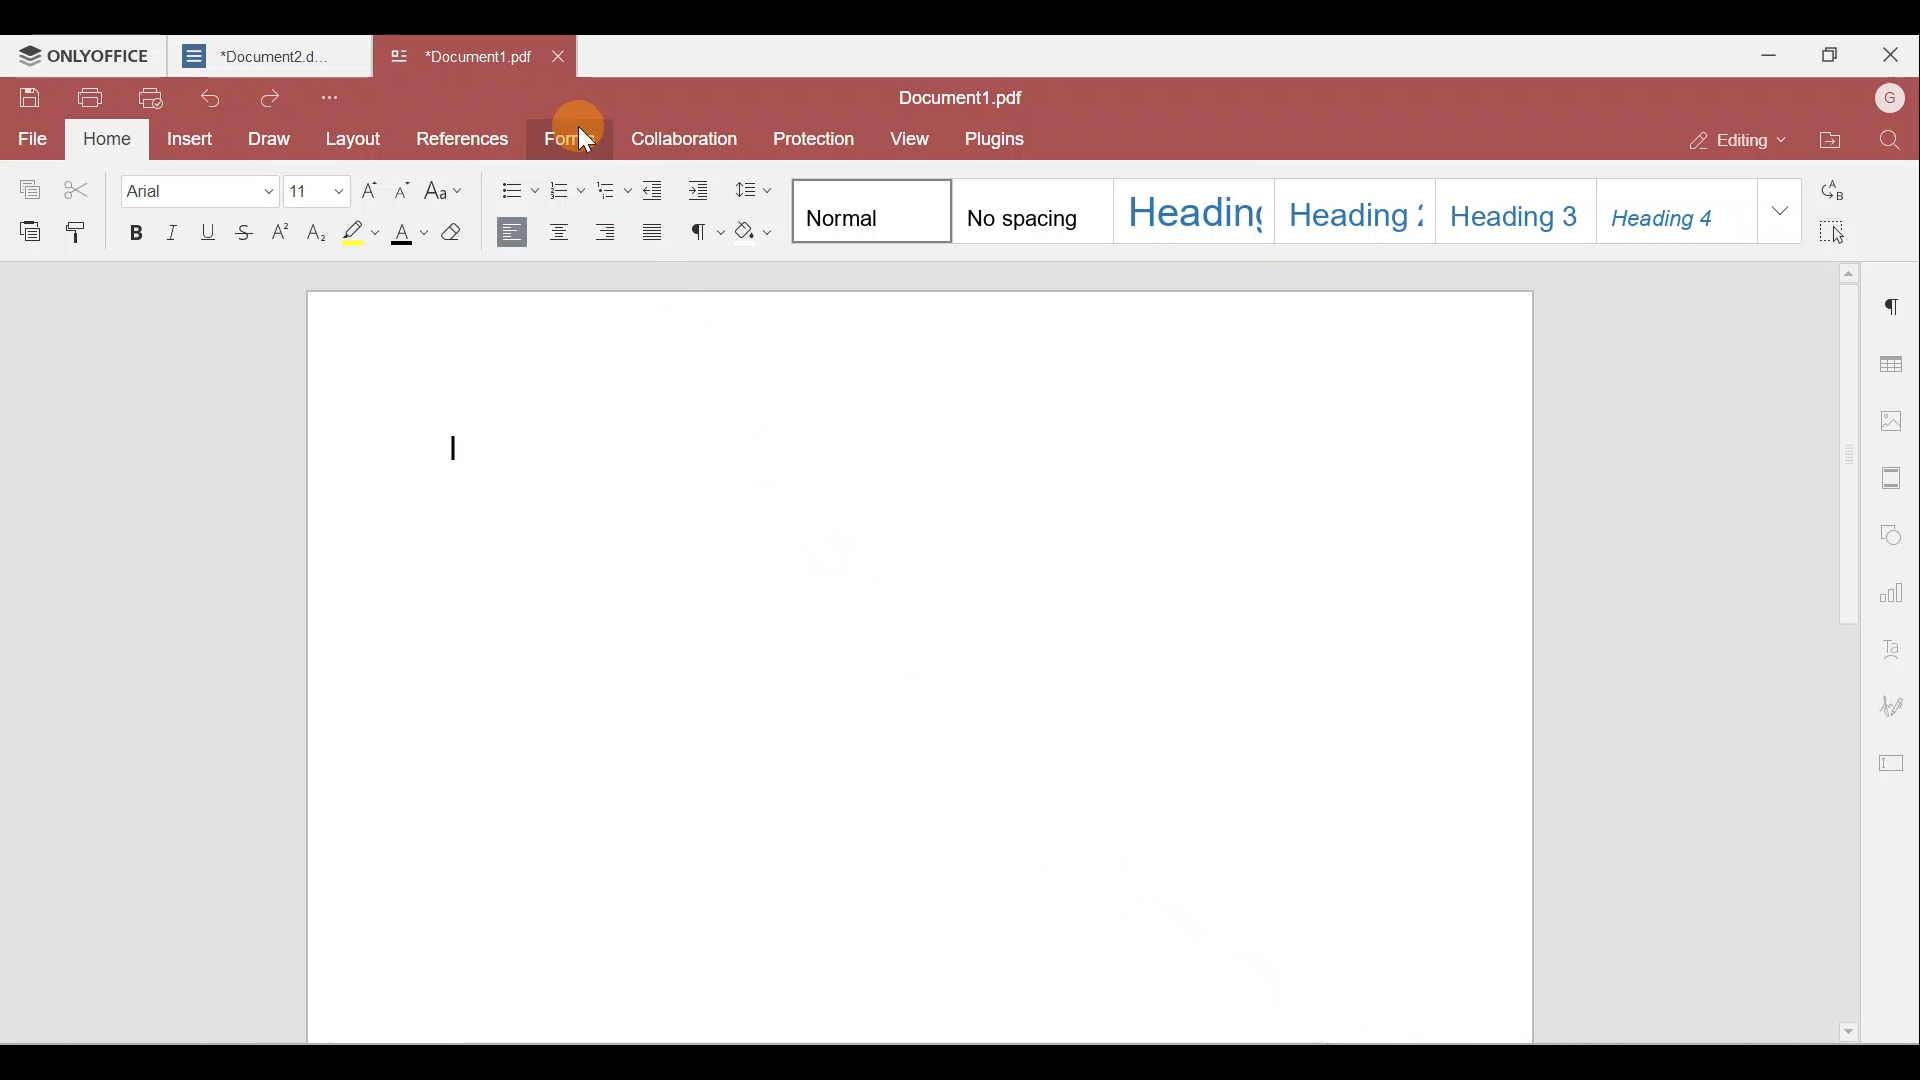 The height and width of the screenshot is (1080, 1920). Describe the element at coordinates (184, 140) in the screenshot. I see `Insert` at that location.